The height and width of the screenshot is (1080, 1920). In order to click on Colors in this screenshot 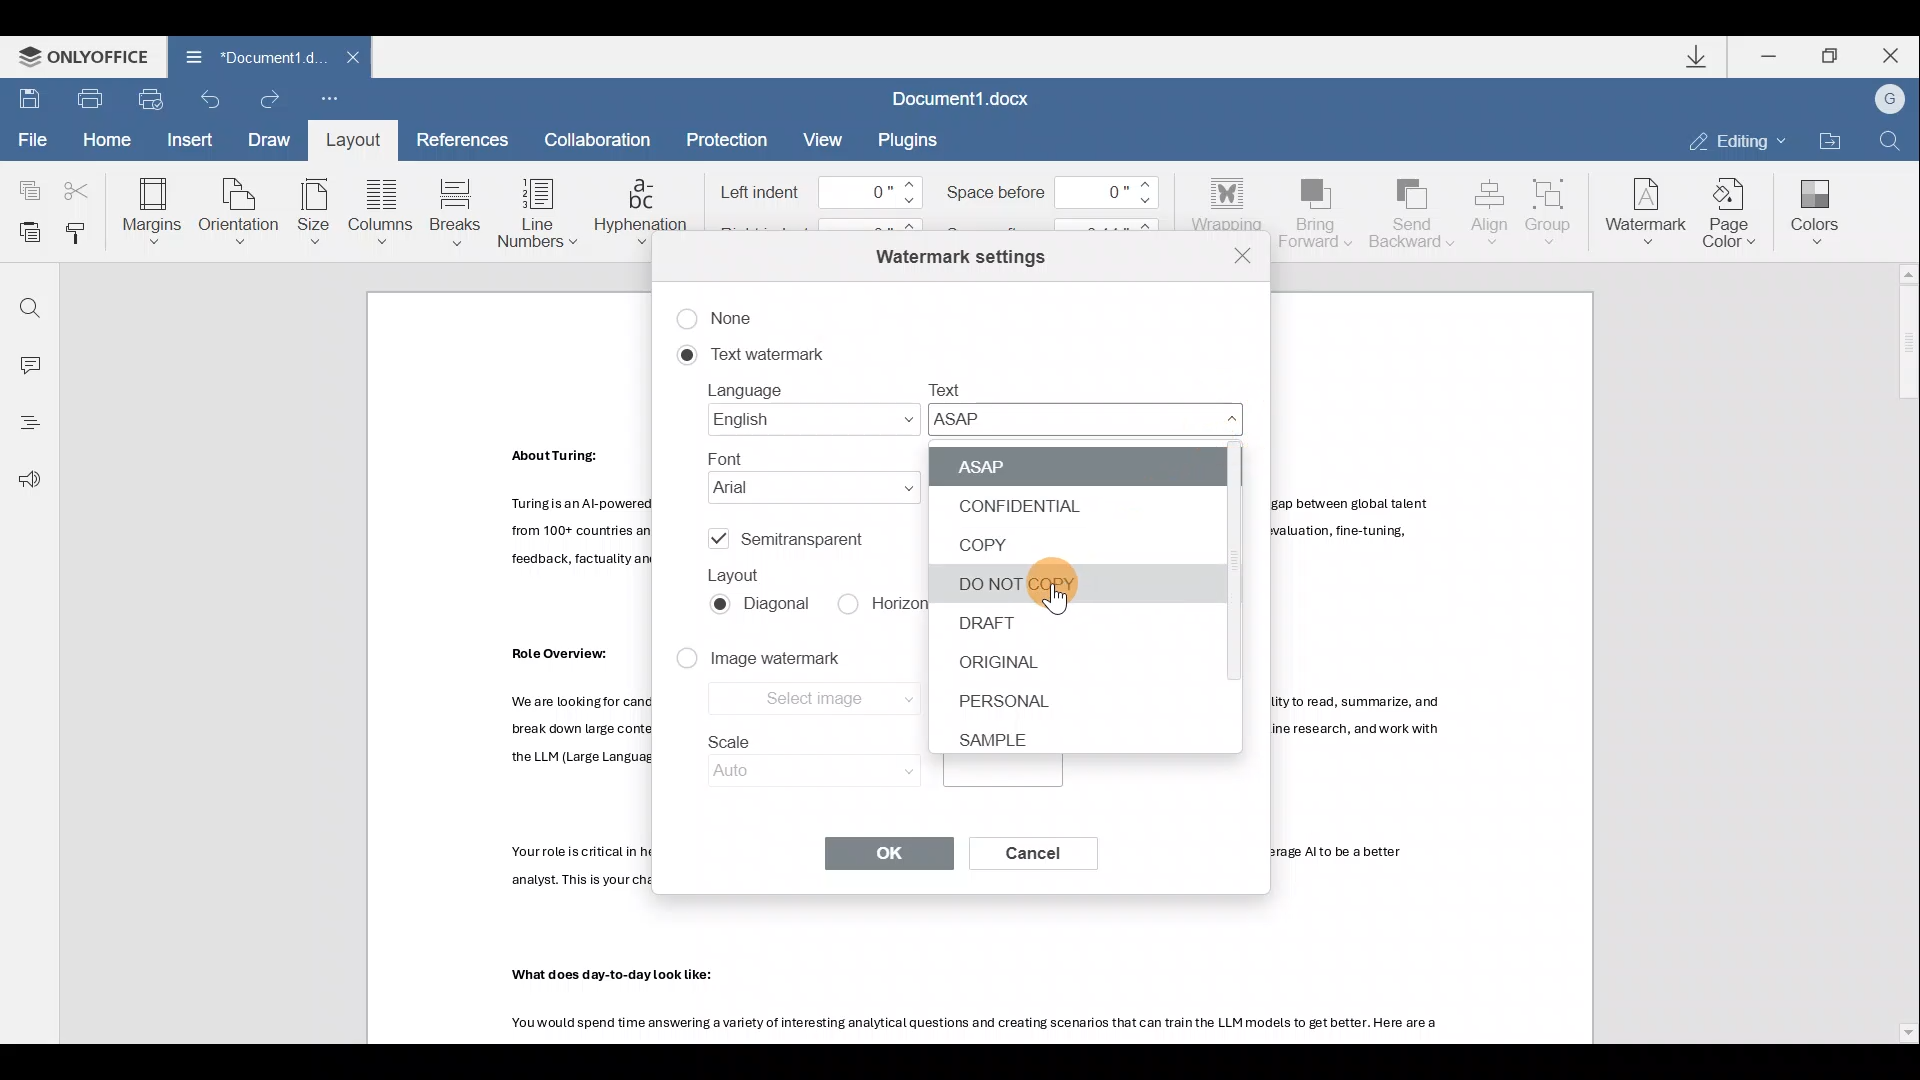, I will do `click(1813, 213)`.